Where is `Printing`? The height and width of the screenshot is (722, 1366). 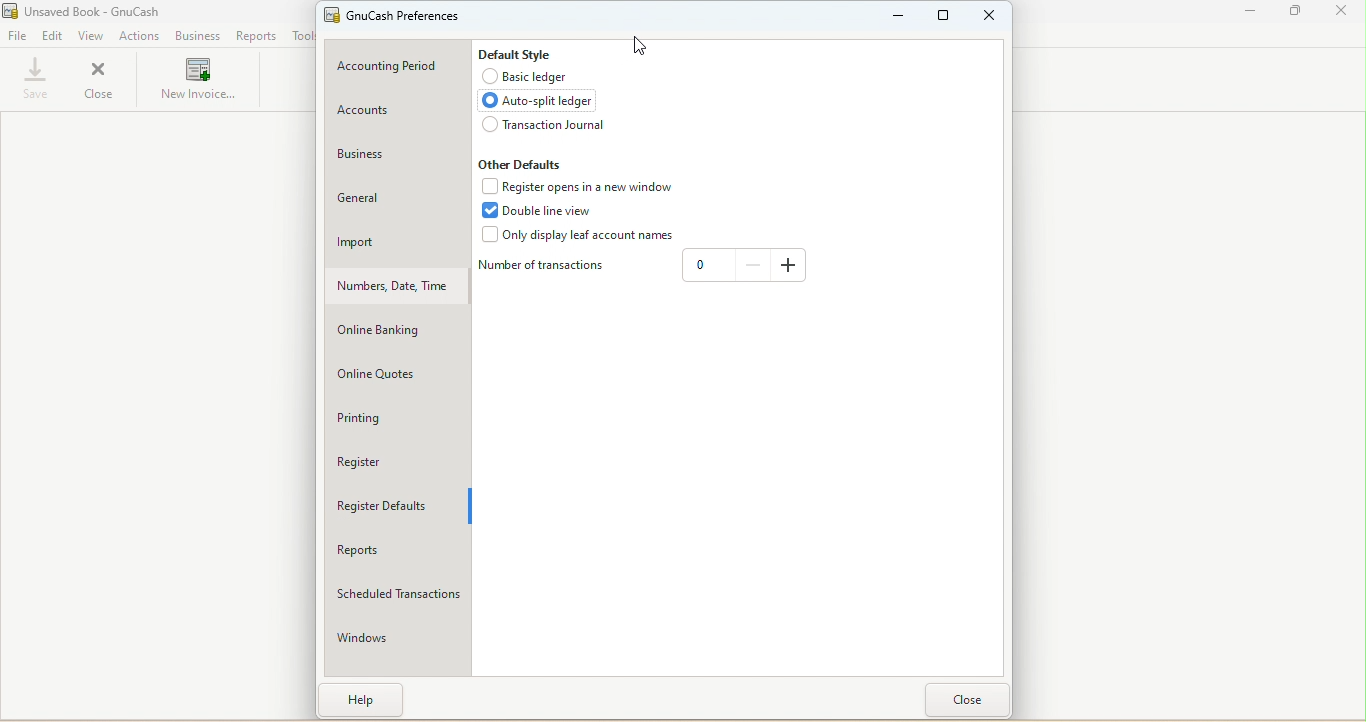
Printing is located at coordinates (398, 419).